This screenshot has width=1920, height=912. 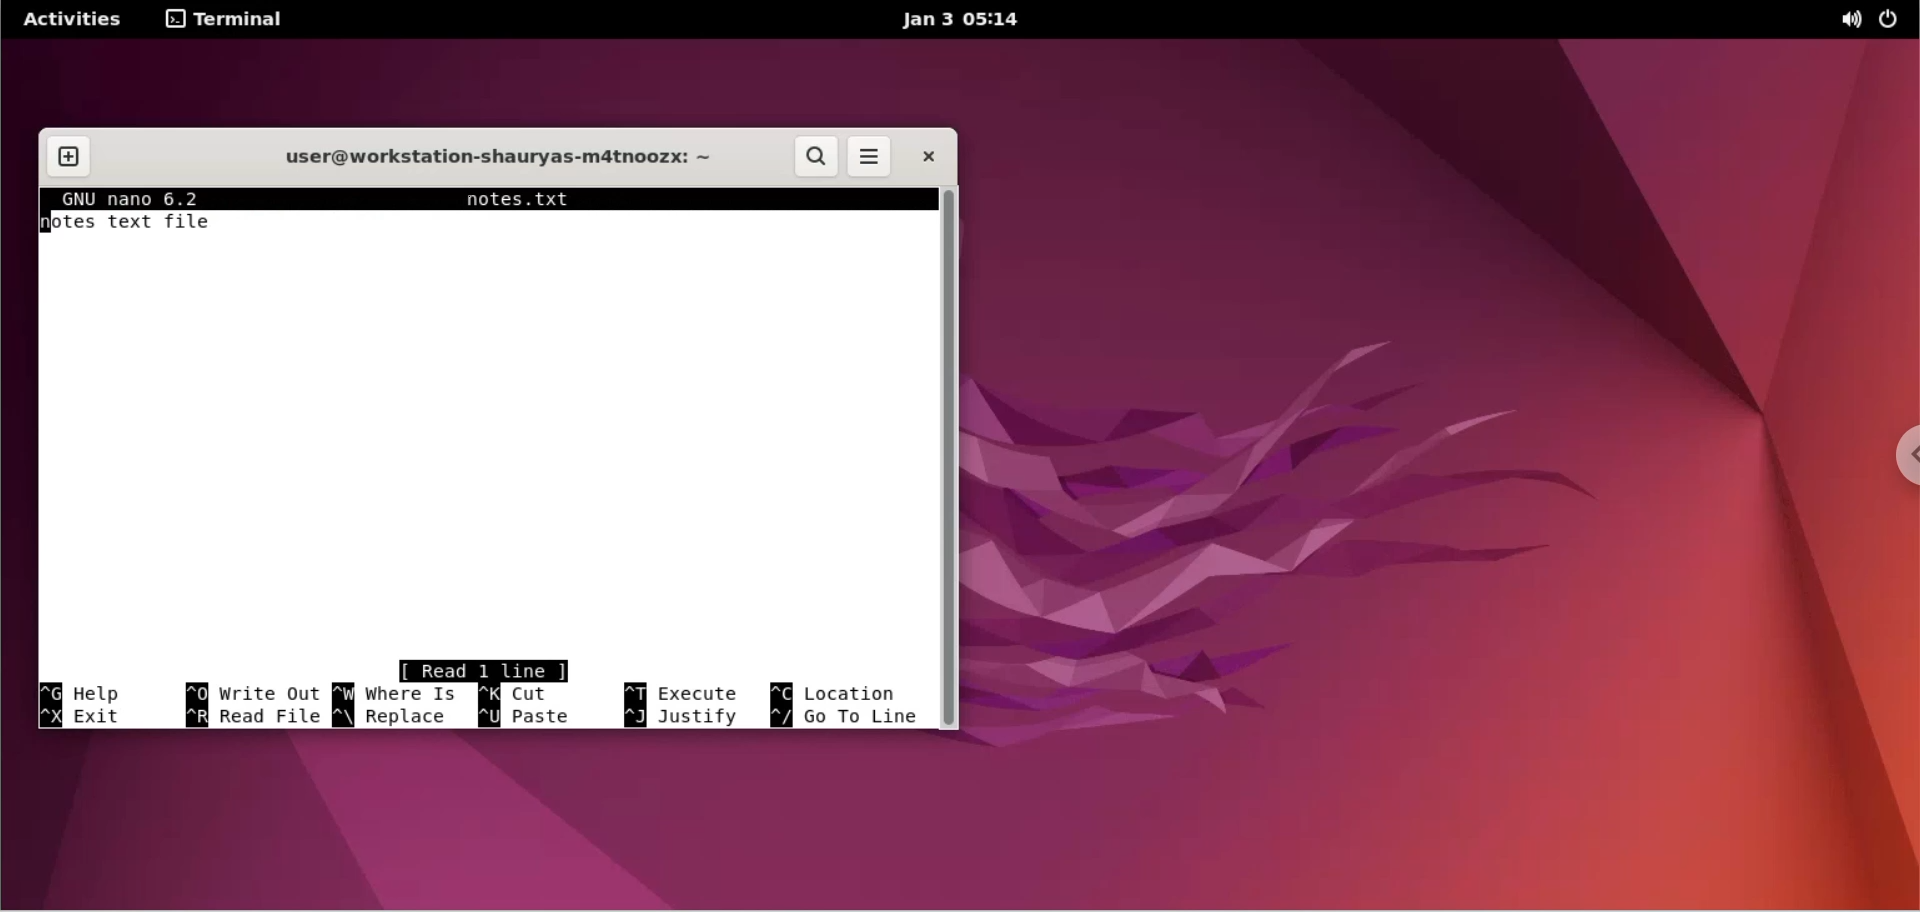 What do you see at coordinates (845, 691) in the screenshot?
I see `^C location` at bounding box center [845, 691].